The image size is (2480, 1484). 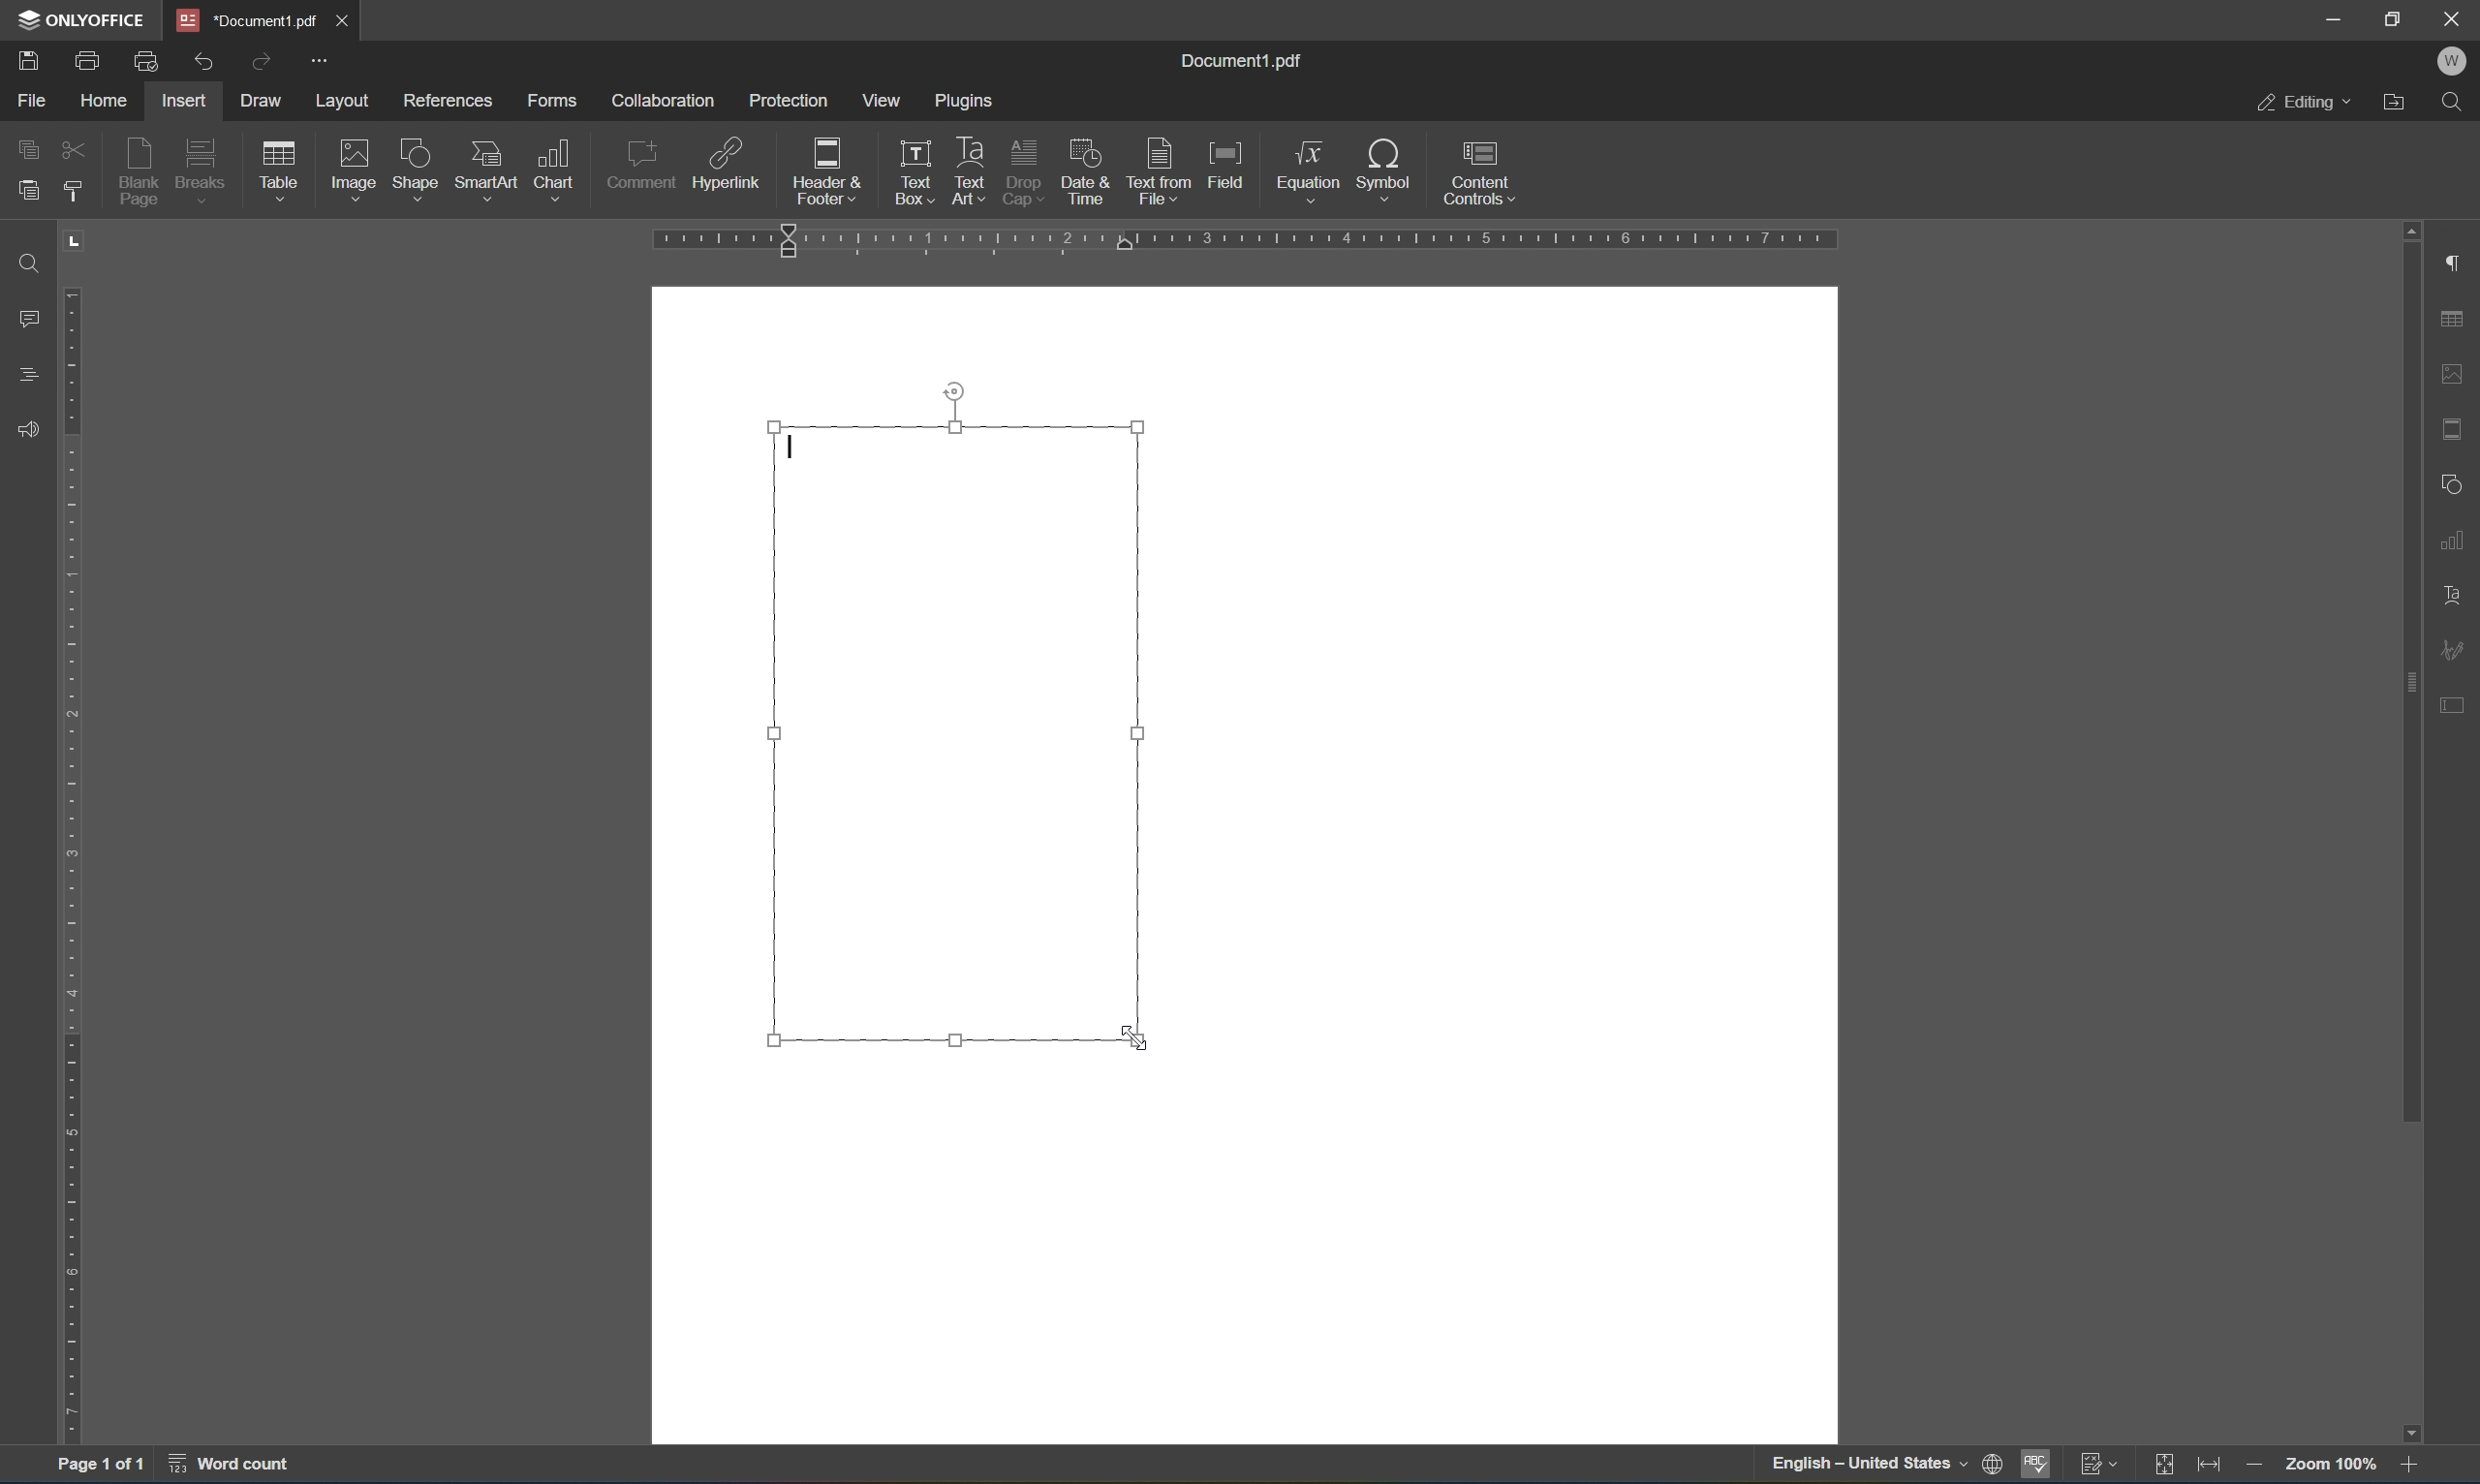 I want to click on paste, so click(x=23, y=192).